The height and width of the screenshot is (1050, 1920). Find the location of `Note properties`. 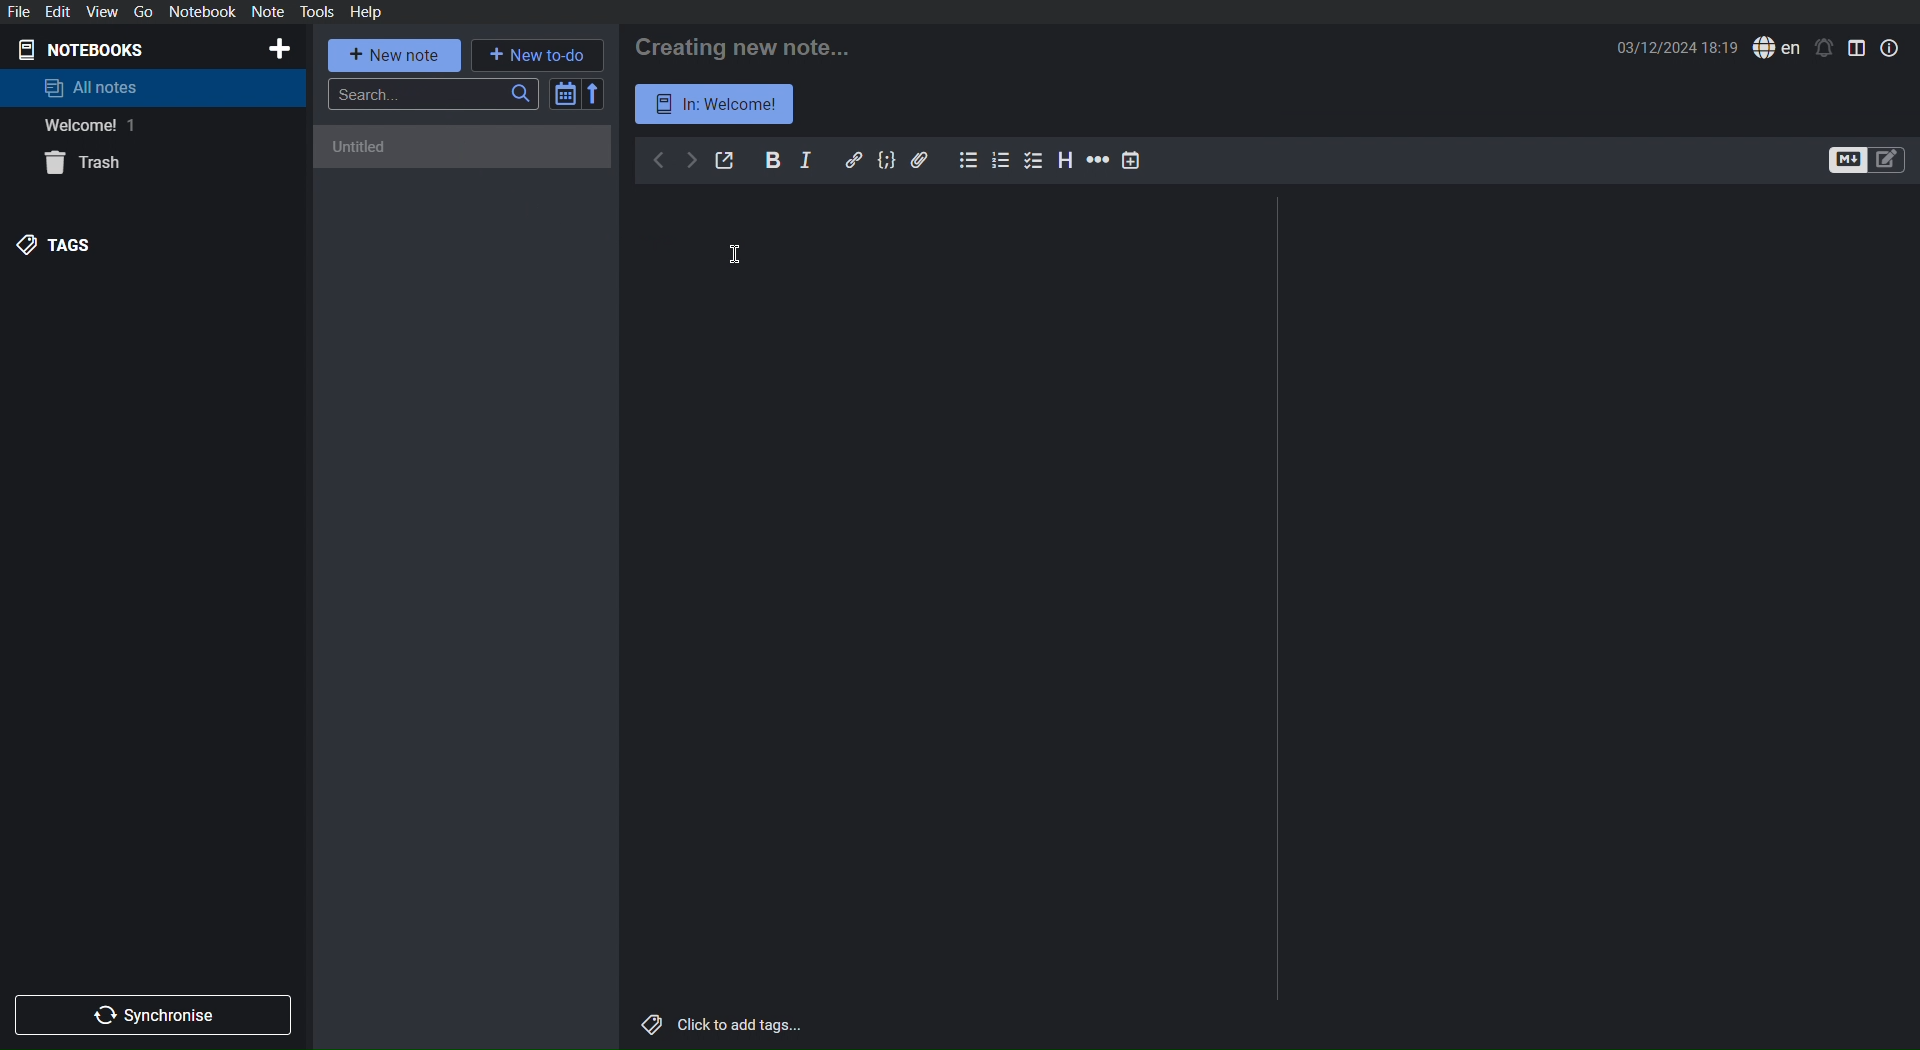

Note properties is located at coordinates (1889, 47).